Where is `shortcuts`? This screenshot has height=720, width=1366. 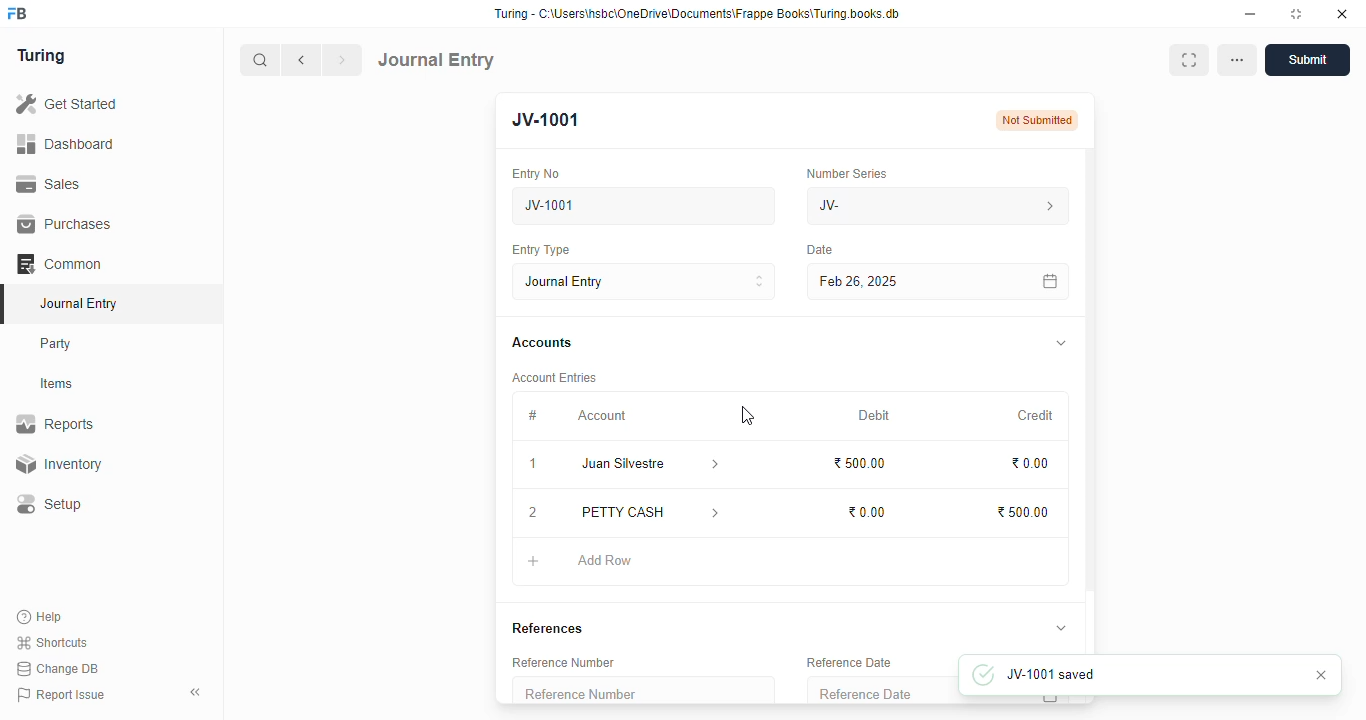 shortcuts is located at coordinates (52, 643).